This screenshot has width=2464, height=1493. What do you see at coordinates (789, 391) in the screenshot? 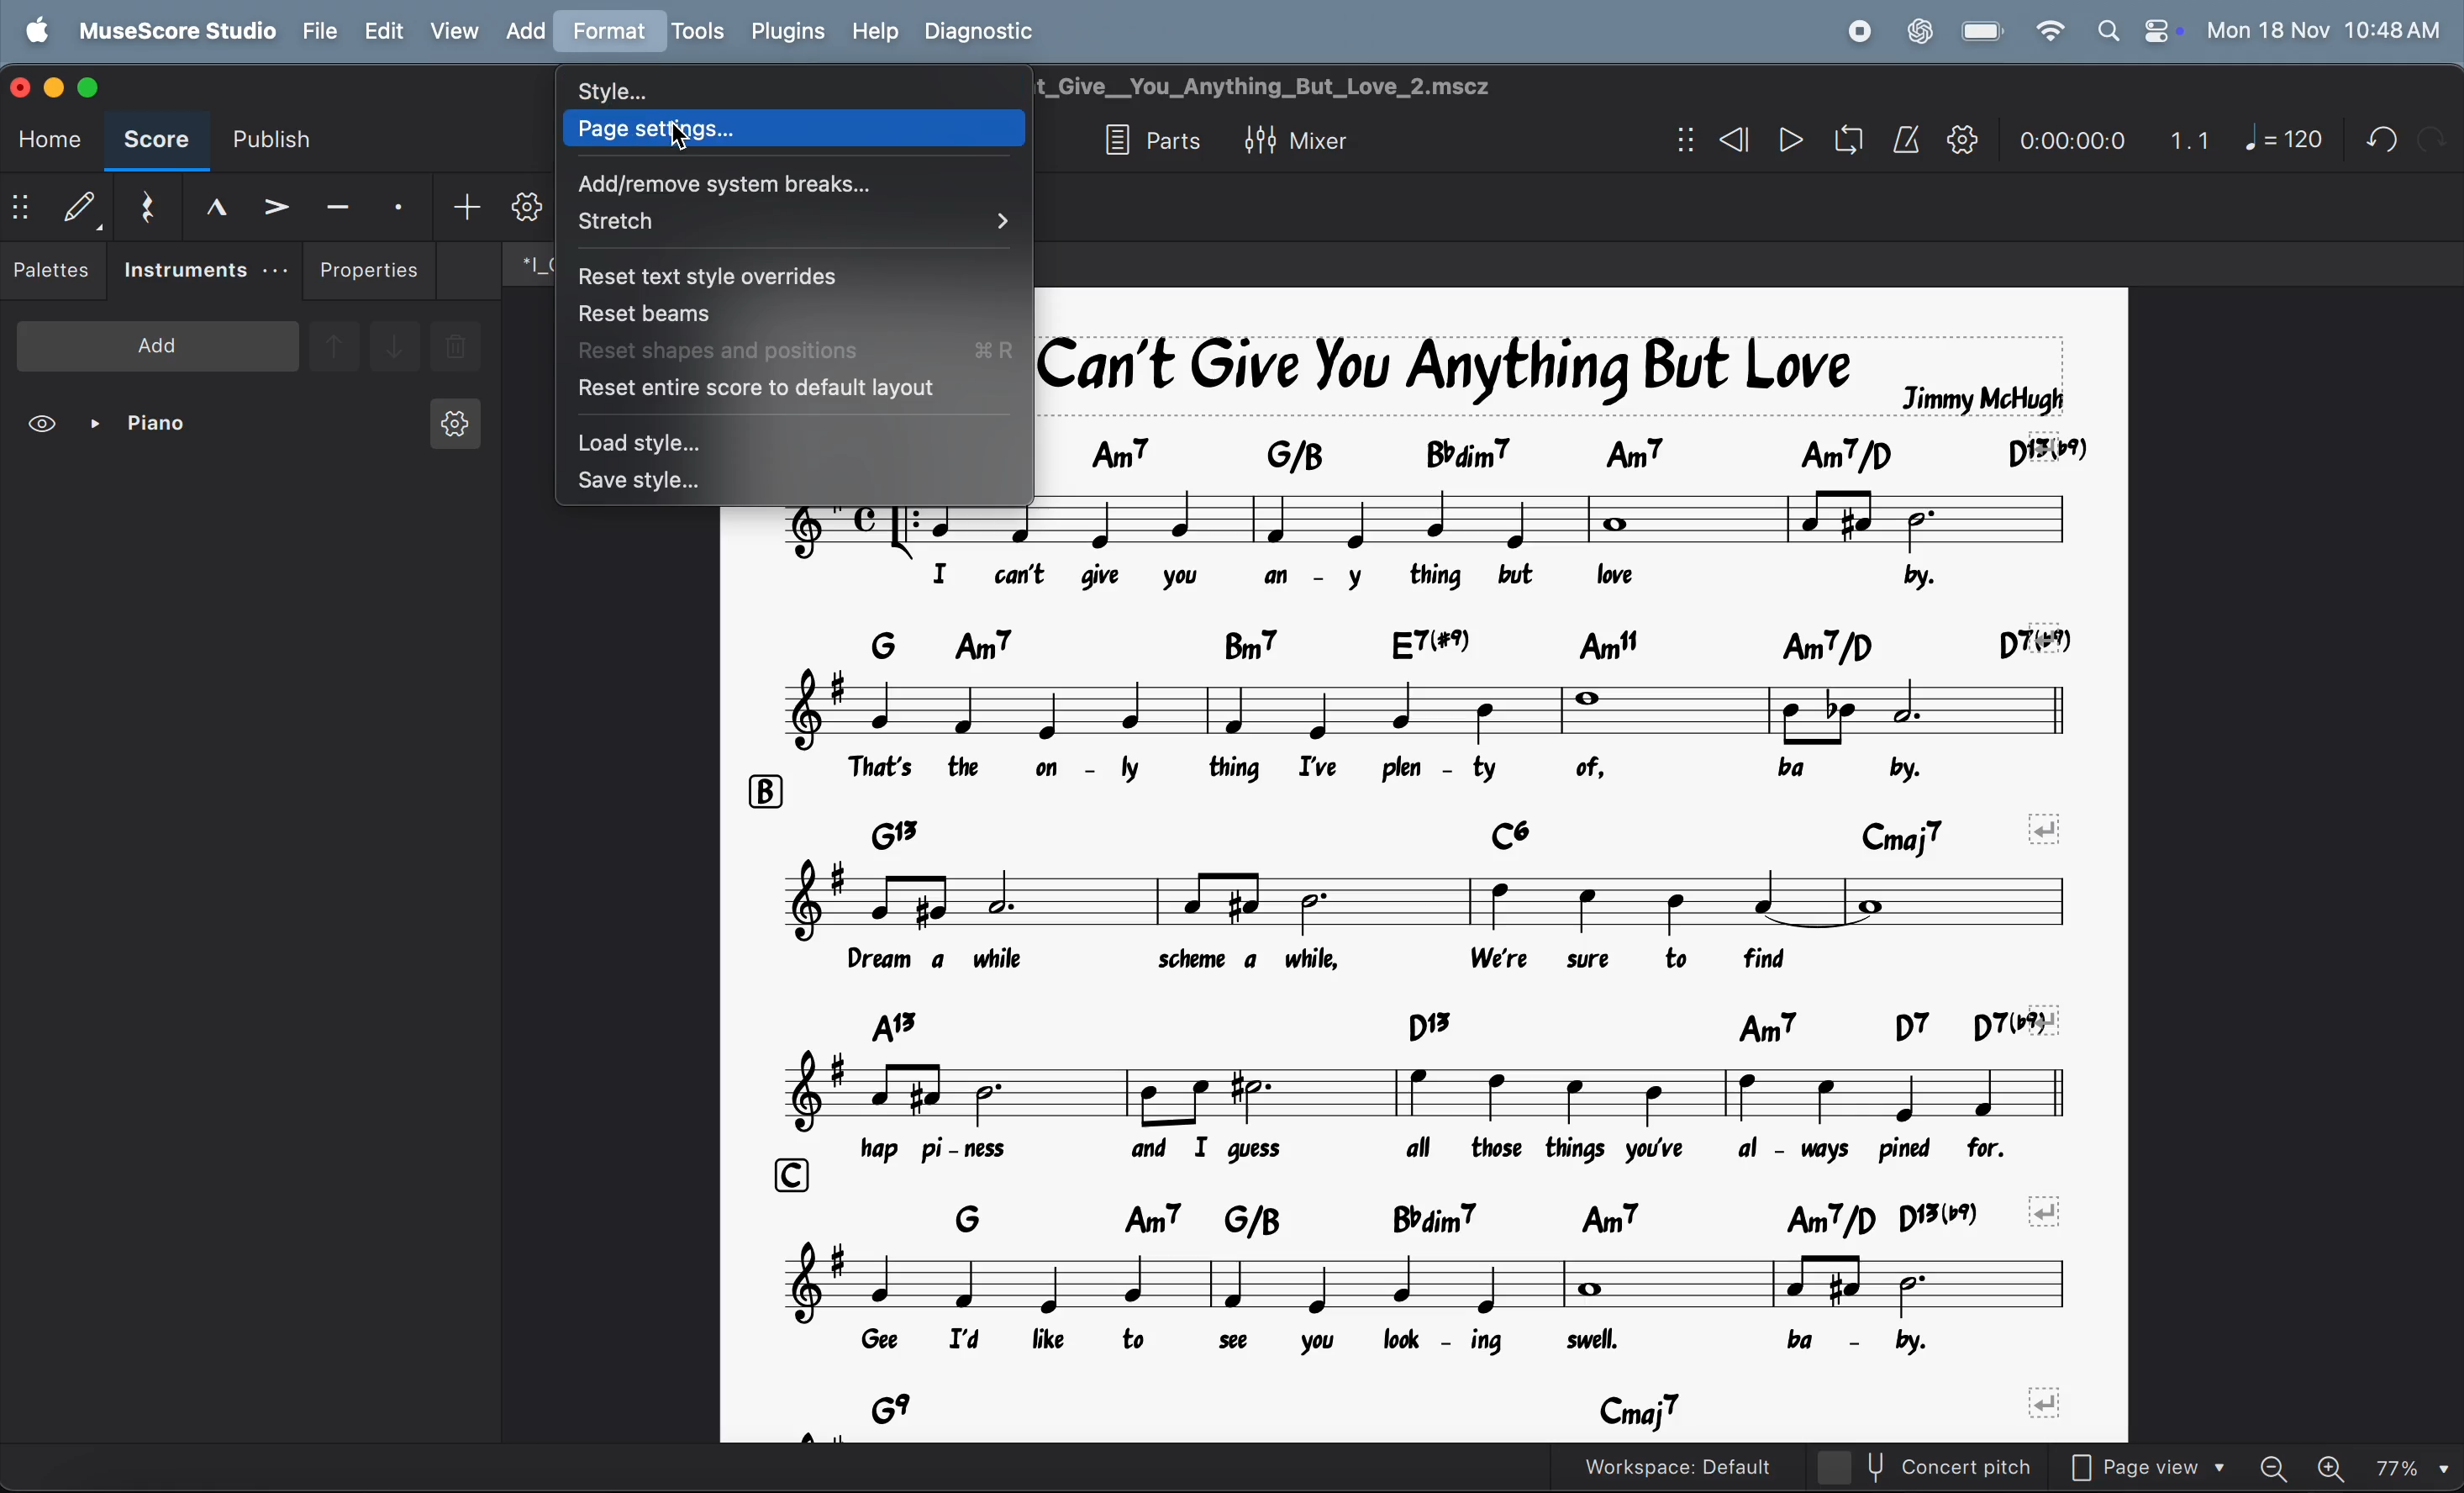
I see `reset entire score to default layout` at bounding box center [789, 391].